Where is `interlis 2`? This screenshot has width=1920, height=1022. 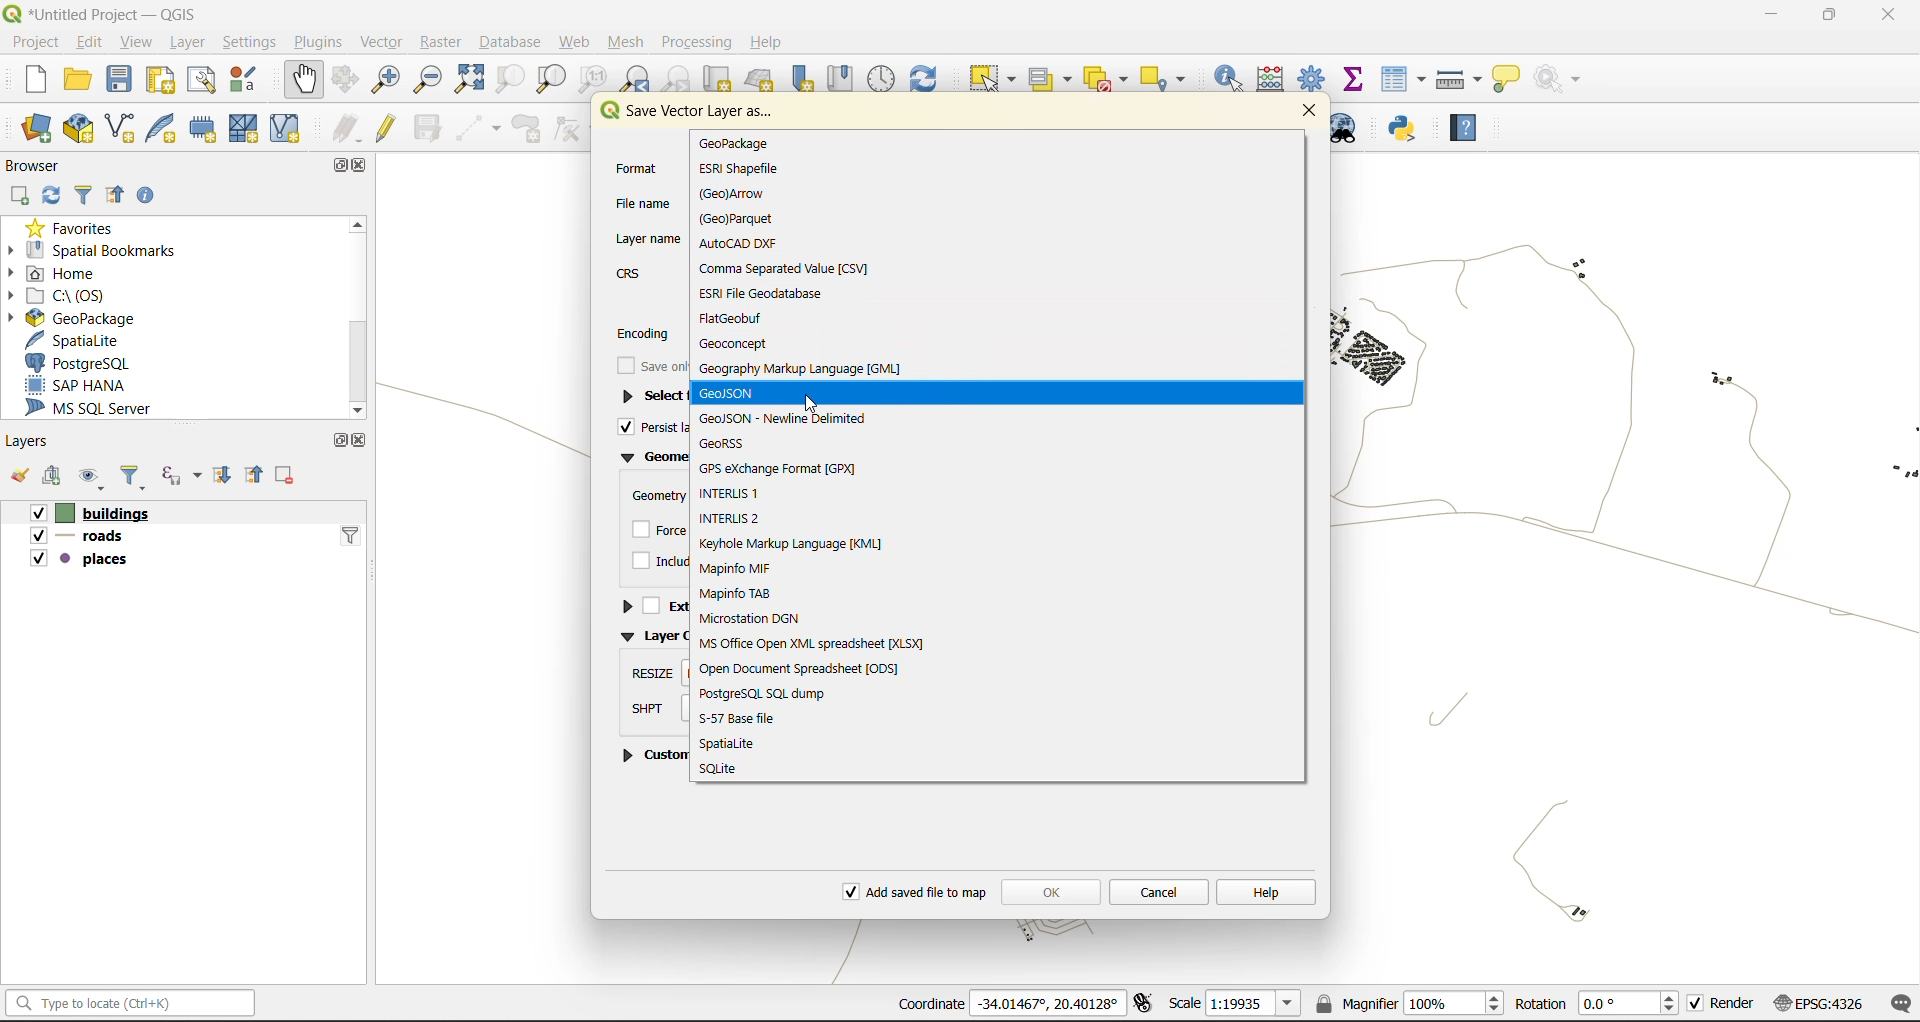 interlis 2 is located at coordinates (735, 518).